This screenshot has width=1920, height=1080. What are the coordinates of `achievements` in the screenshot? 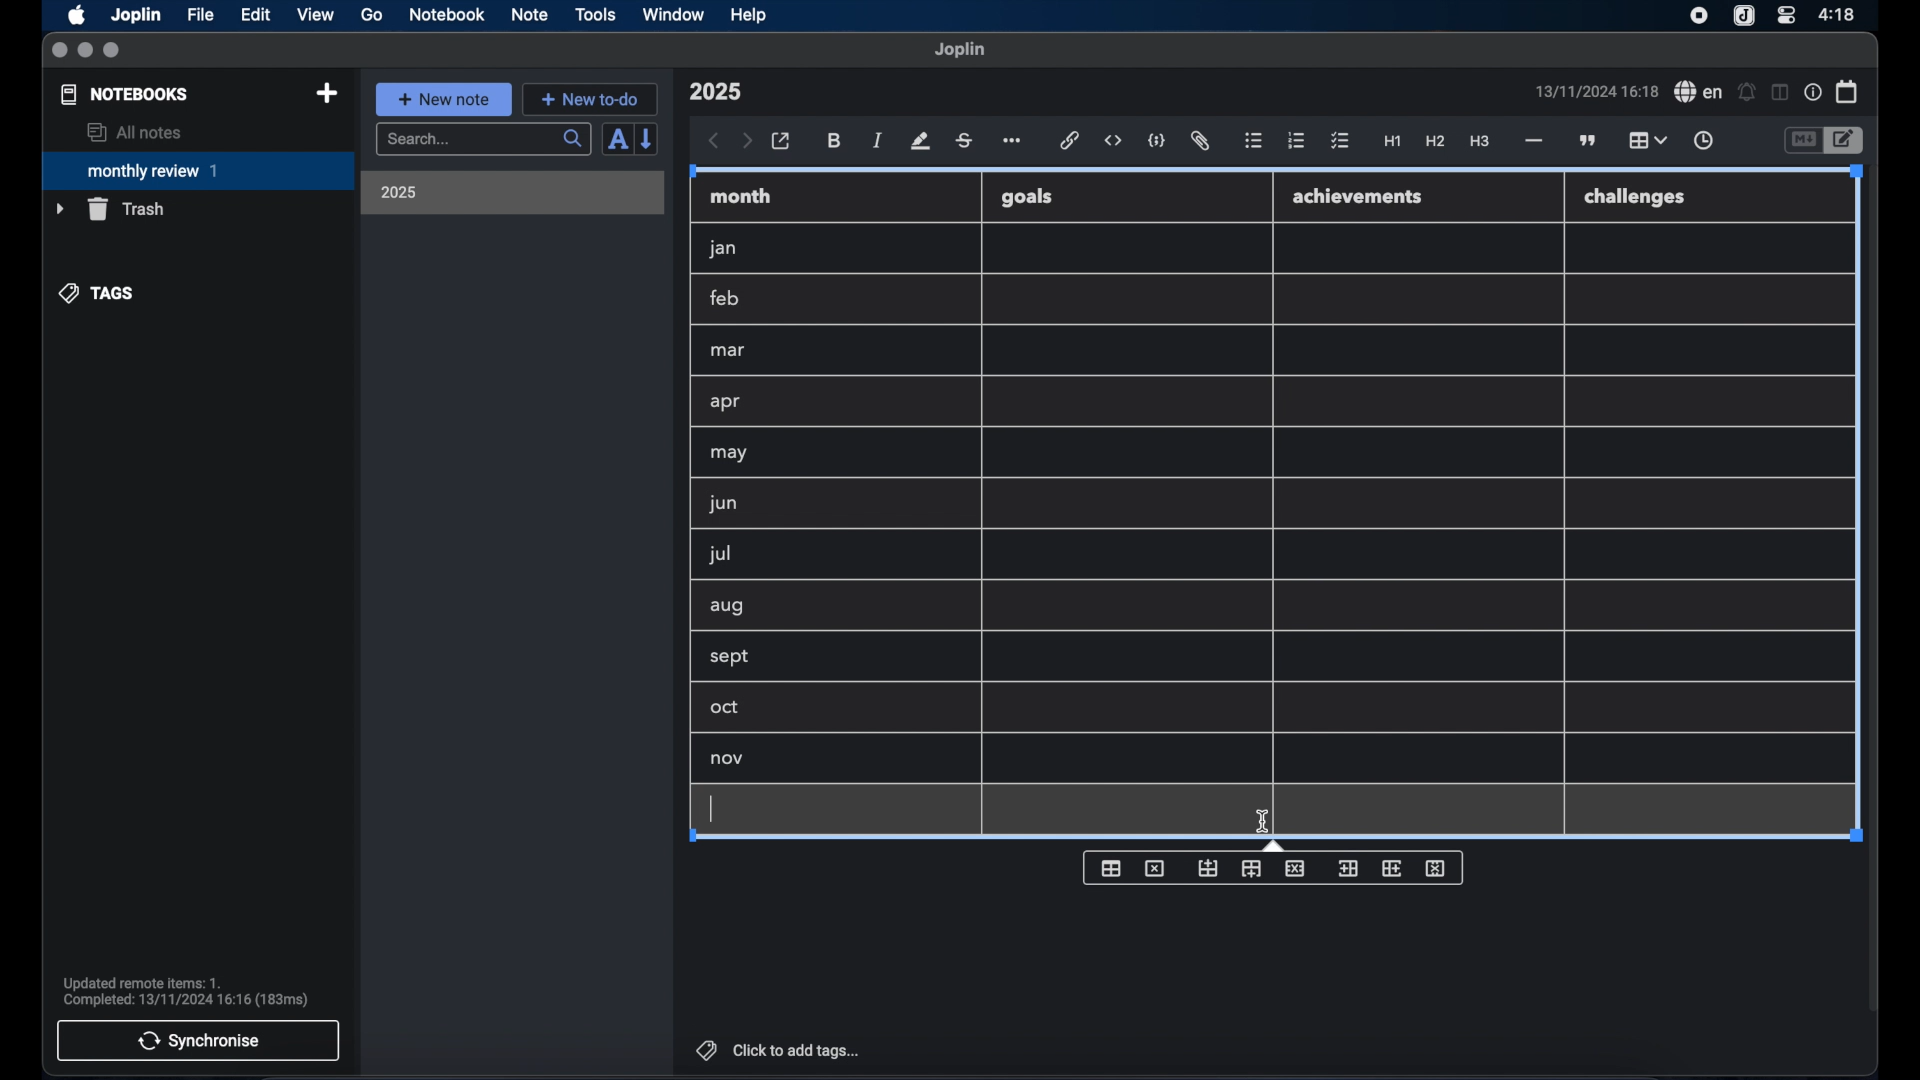 It's located at (1363, 197).